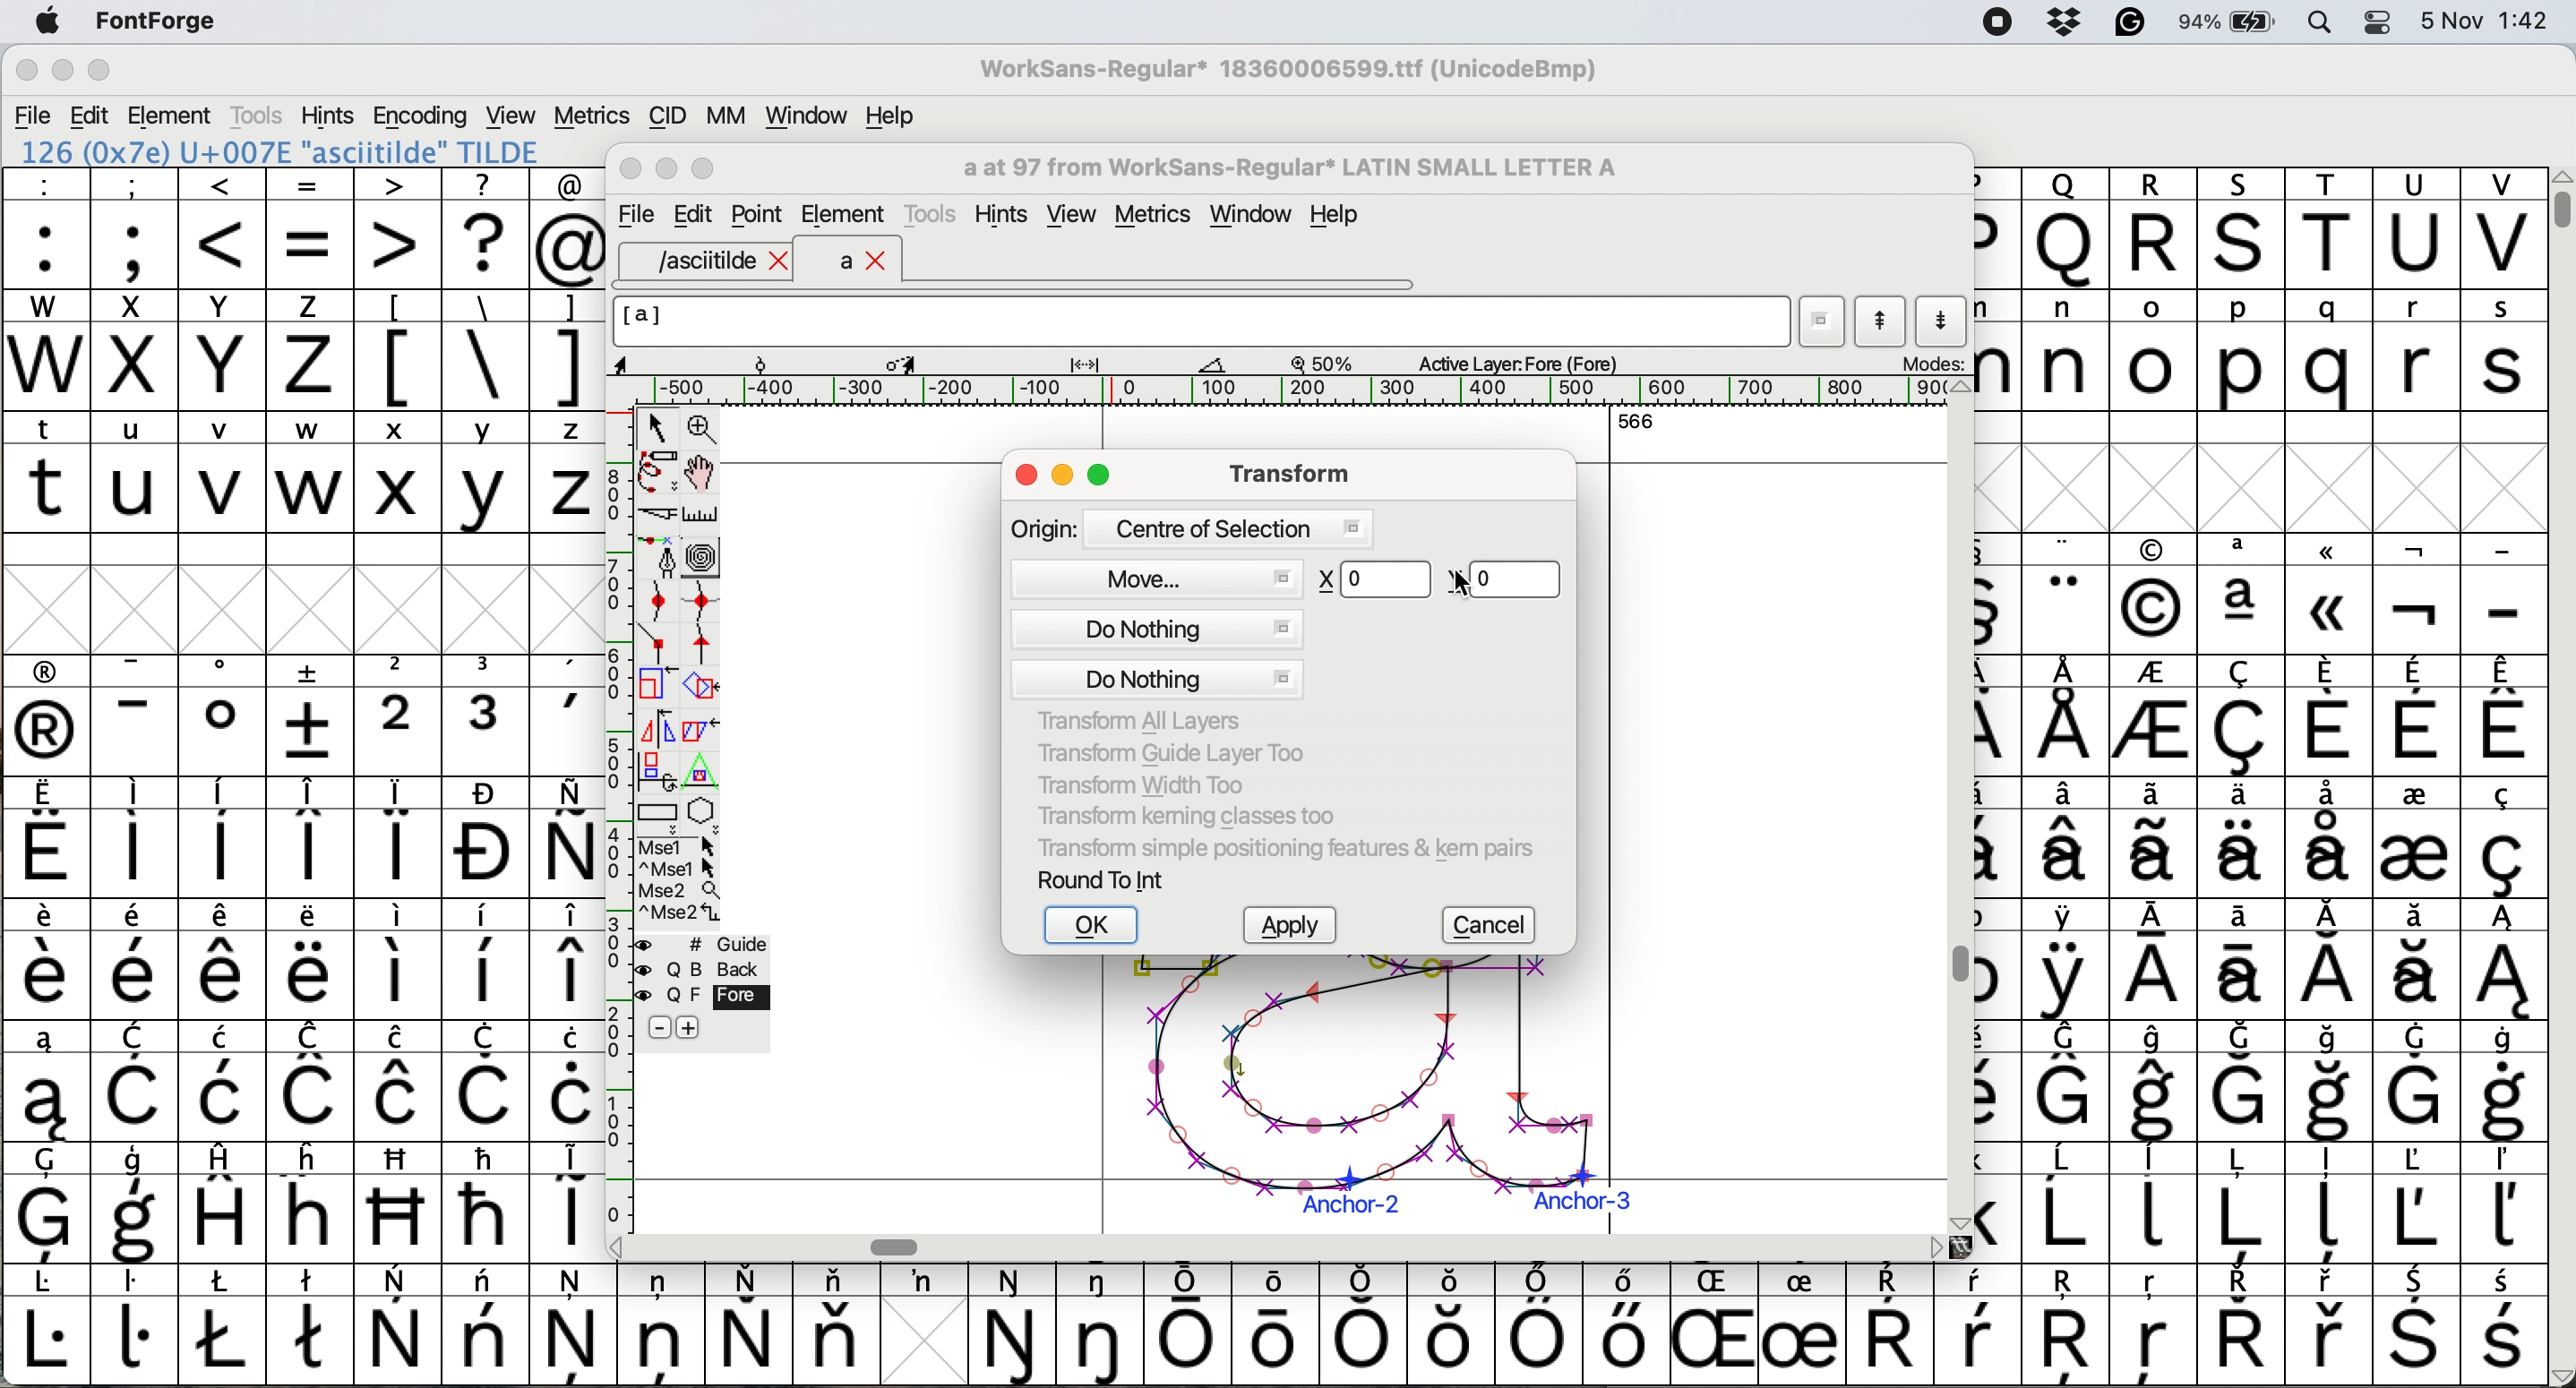  Describe the element at coordinates (1160, 217) in the screenshot. I see `metrics` at that location.